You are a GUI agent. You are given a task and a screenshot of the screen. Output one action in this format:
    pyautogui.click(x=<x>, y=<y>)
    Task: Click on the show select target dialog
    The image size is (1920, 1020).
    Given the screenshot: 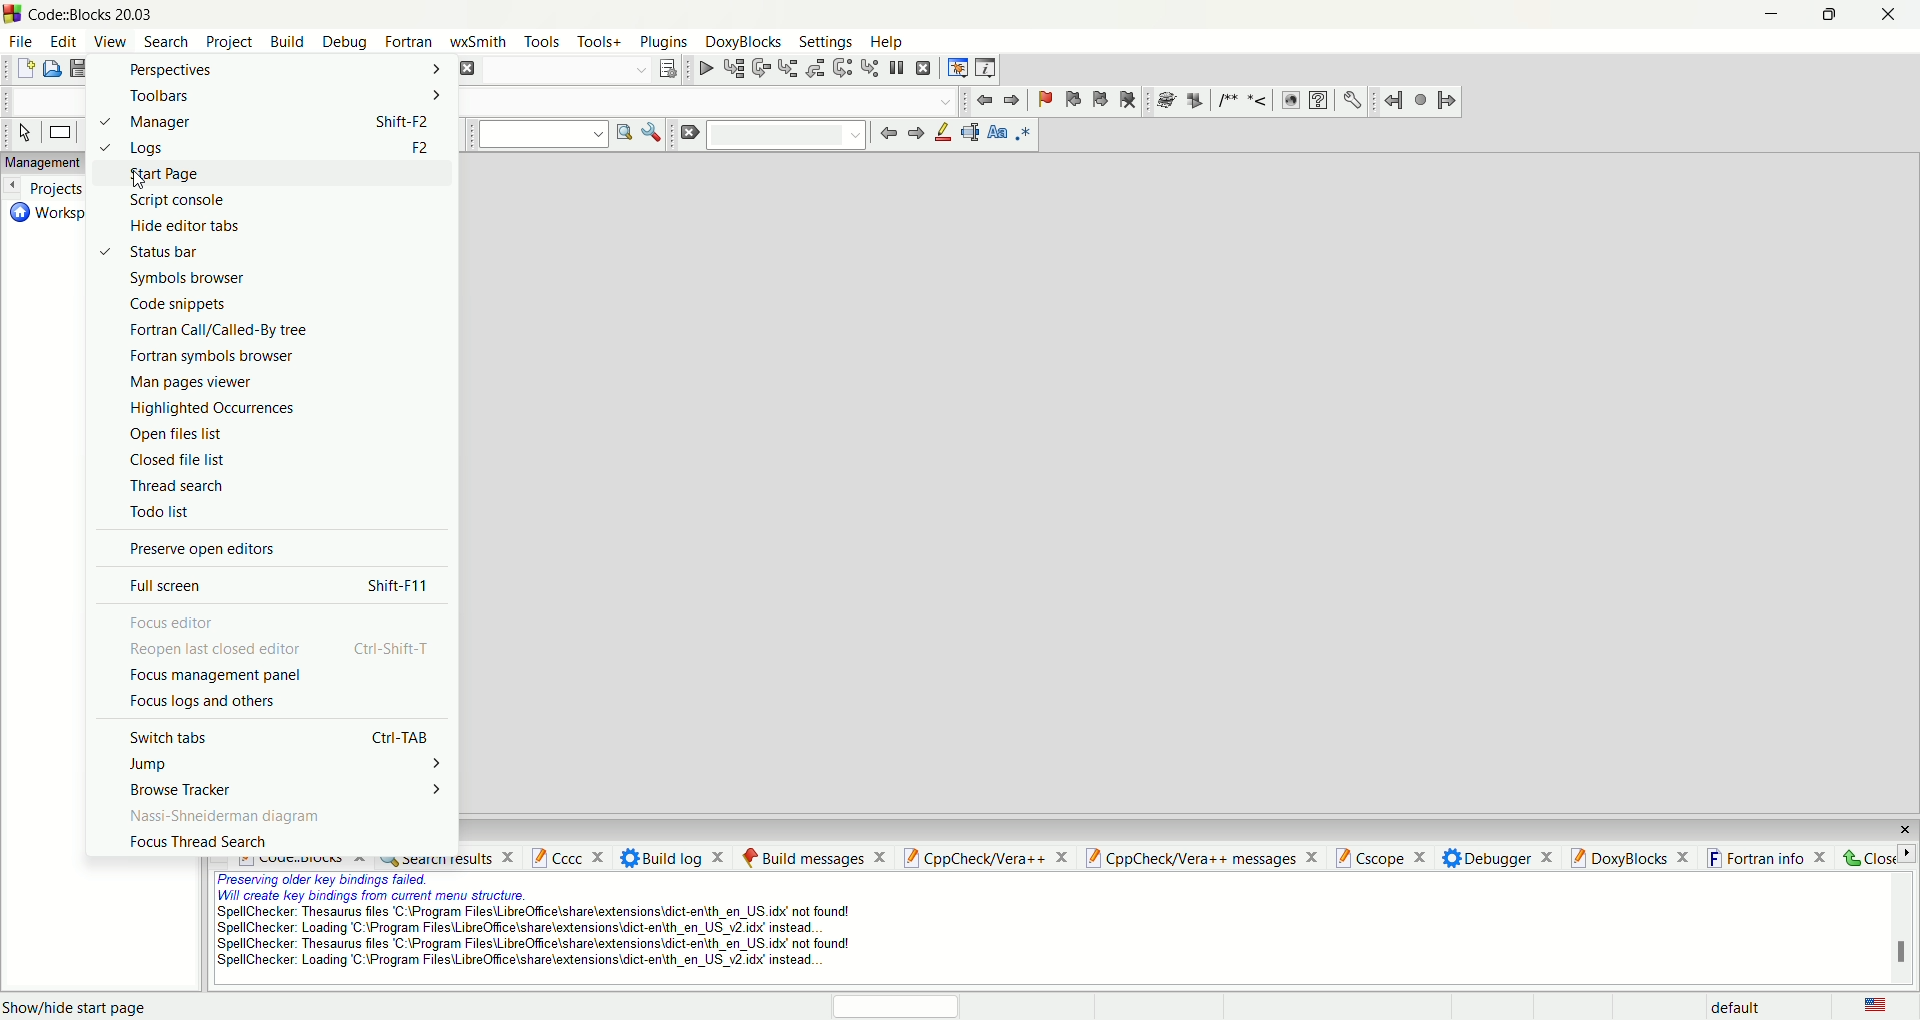 What is the action you would take?
    pyautogui.click(x=667, y=70)
    